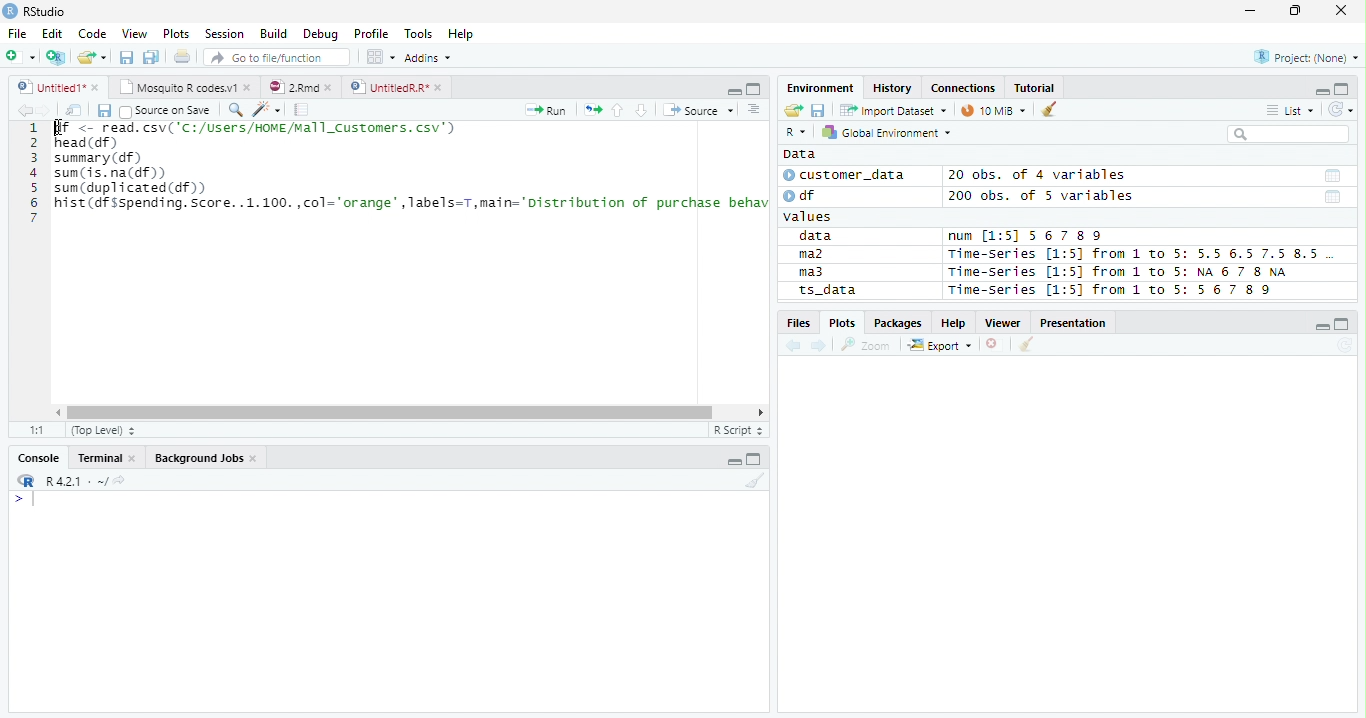  Describe the element at coordinates (995, 110) in the screenshot. I see `10 MiB` at that location.